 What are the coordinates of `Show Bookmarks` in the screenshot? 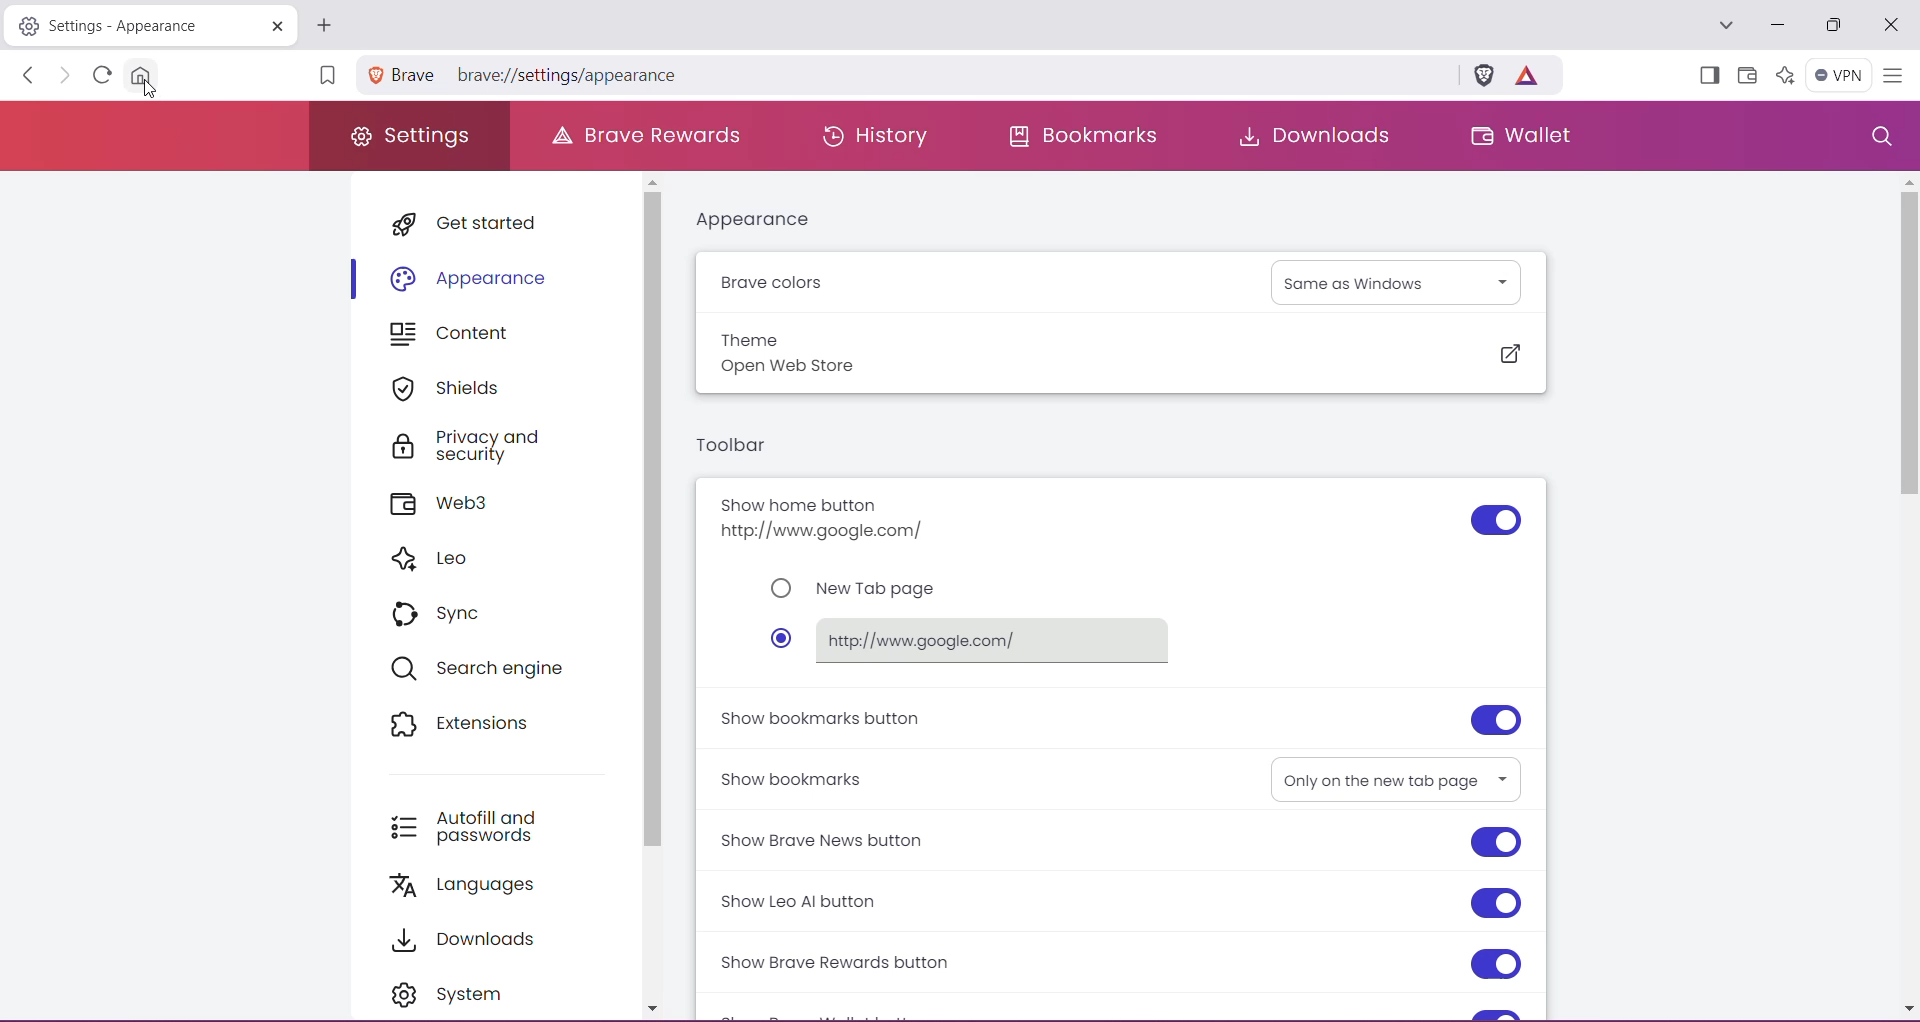 It's located at (795, 777).